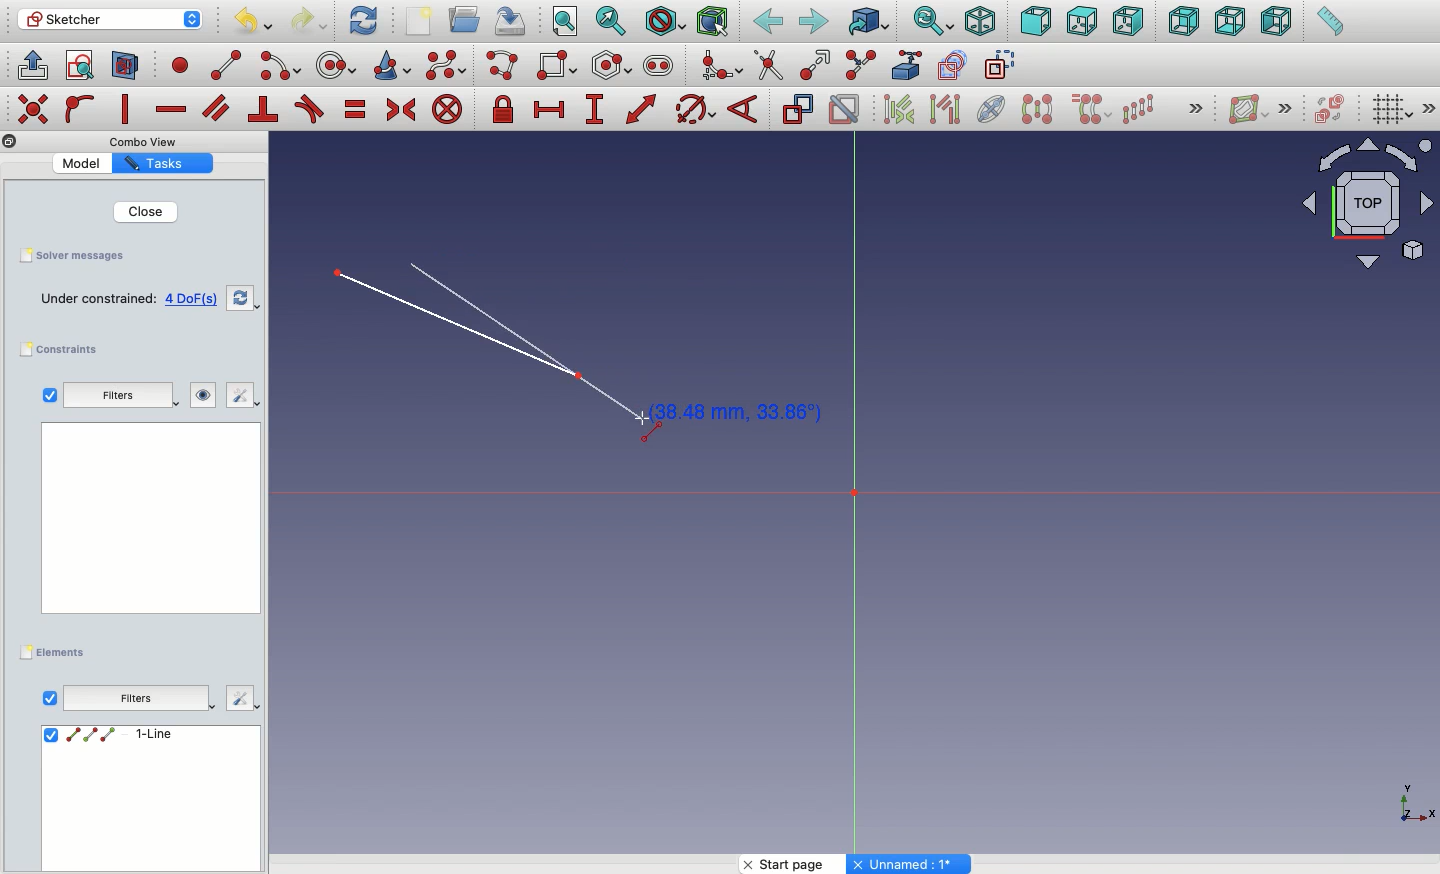 Image resolution: width=1440 pixels, height=874 pixels. What do you see at coordinates (559, 66) in the screenshot?
I see `Rectangle` at bounding box center [559, 66].